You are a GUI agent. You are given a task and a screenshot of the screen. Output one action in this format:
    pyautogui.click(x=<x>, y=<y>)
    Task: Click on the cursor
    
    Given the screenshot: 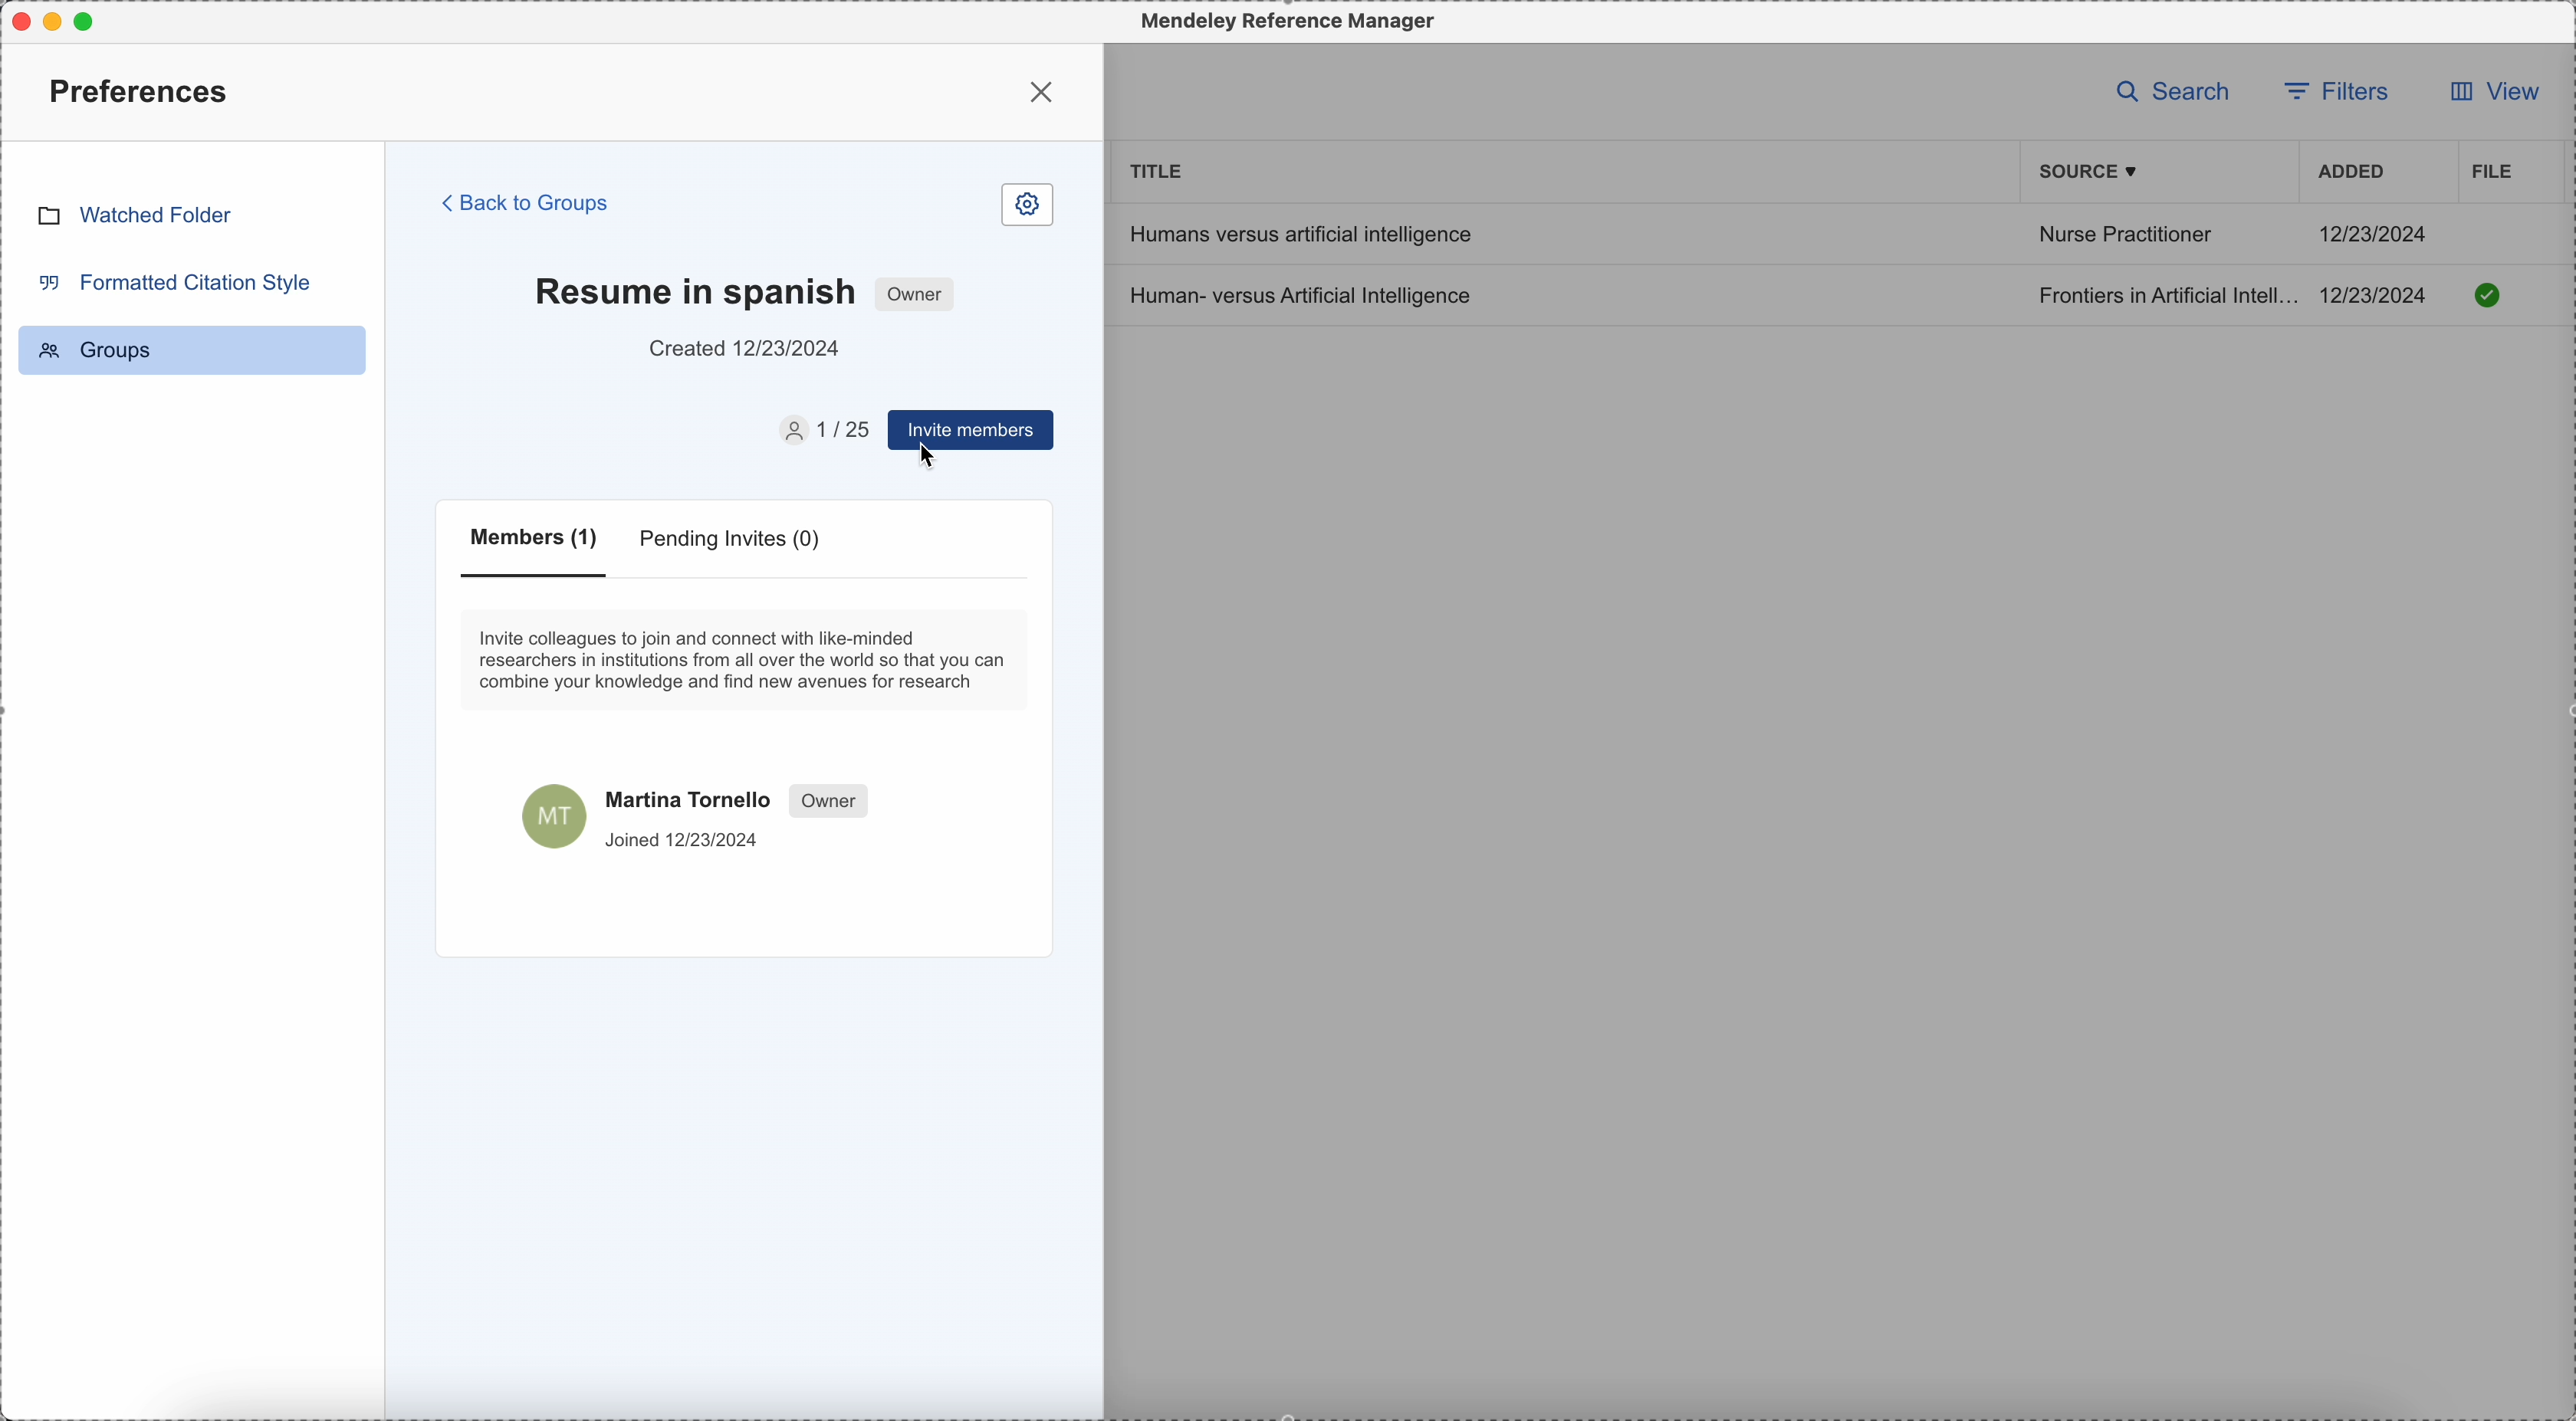 What is the action you would take?
    pyautogui.click(x=930, y=459)
    